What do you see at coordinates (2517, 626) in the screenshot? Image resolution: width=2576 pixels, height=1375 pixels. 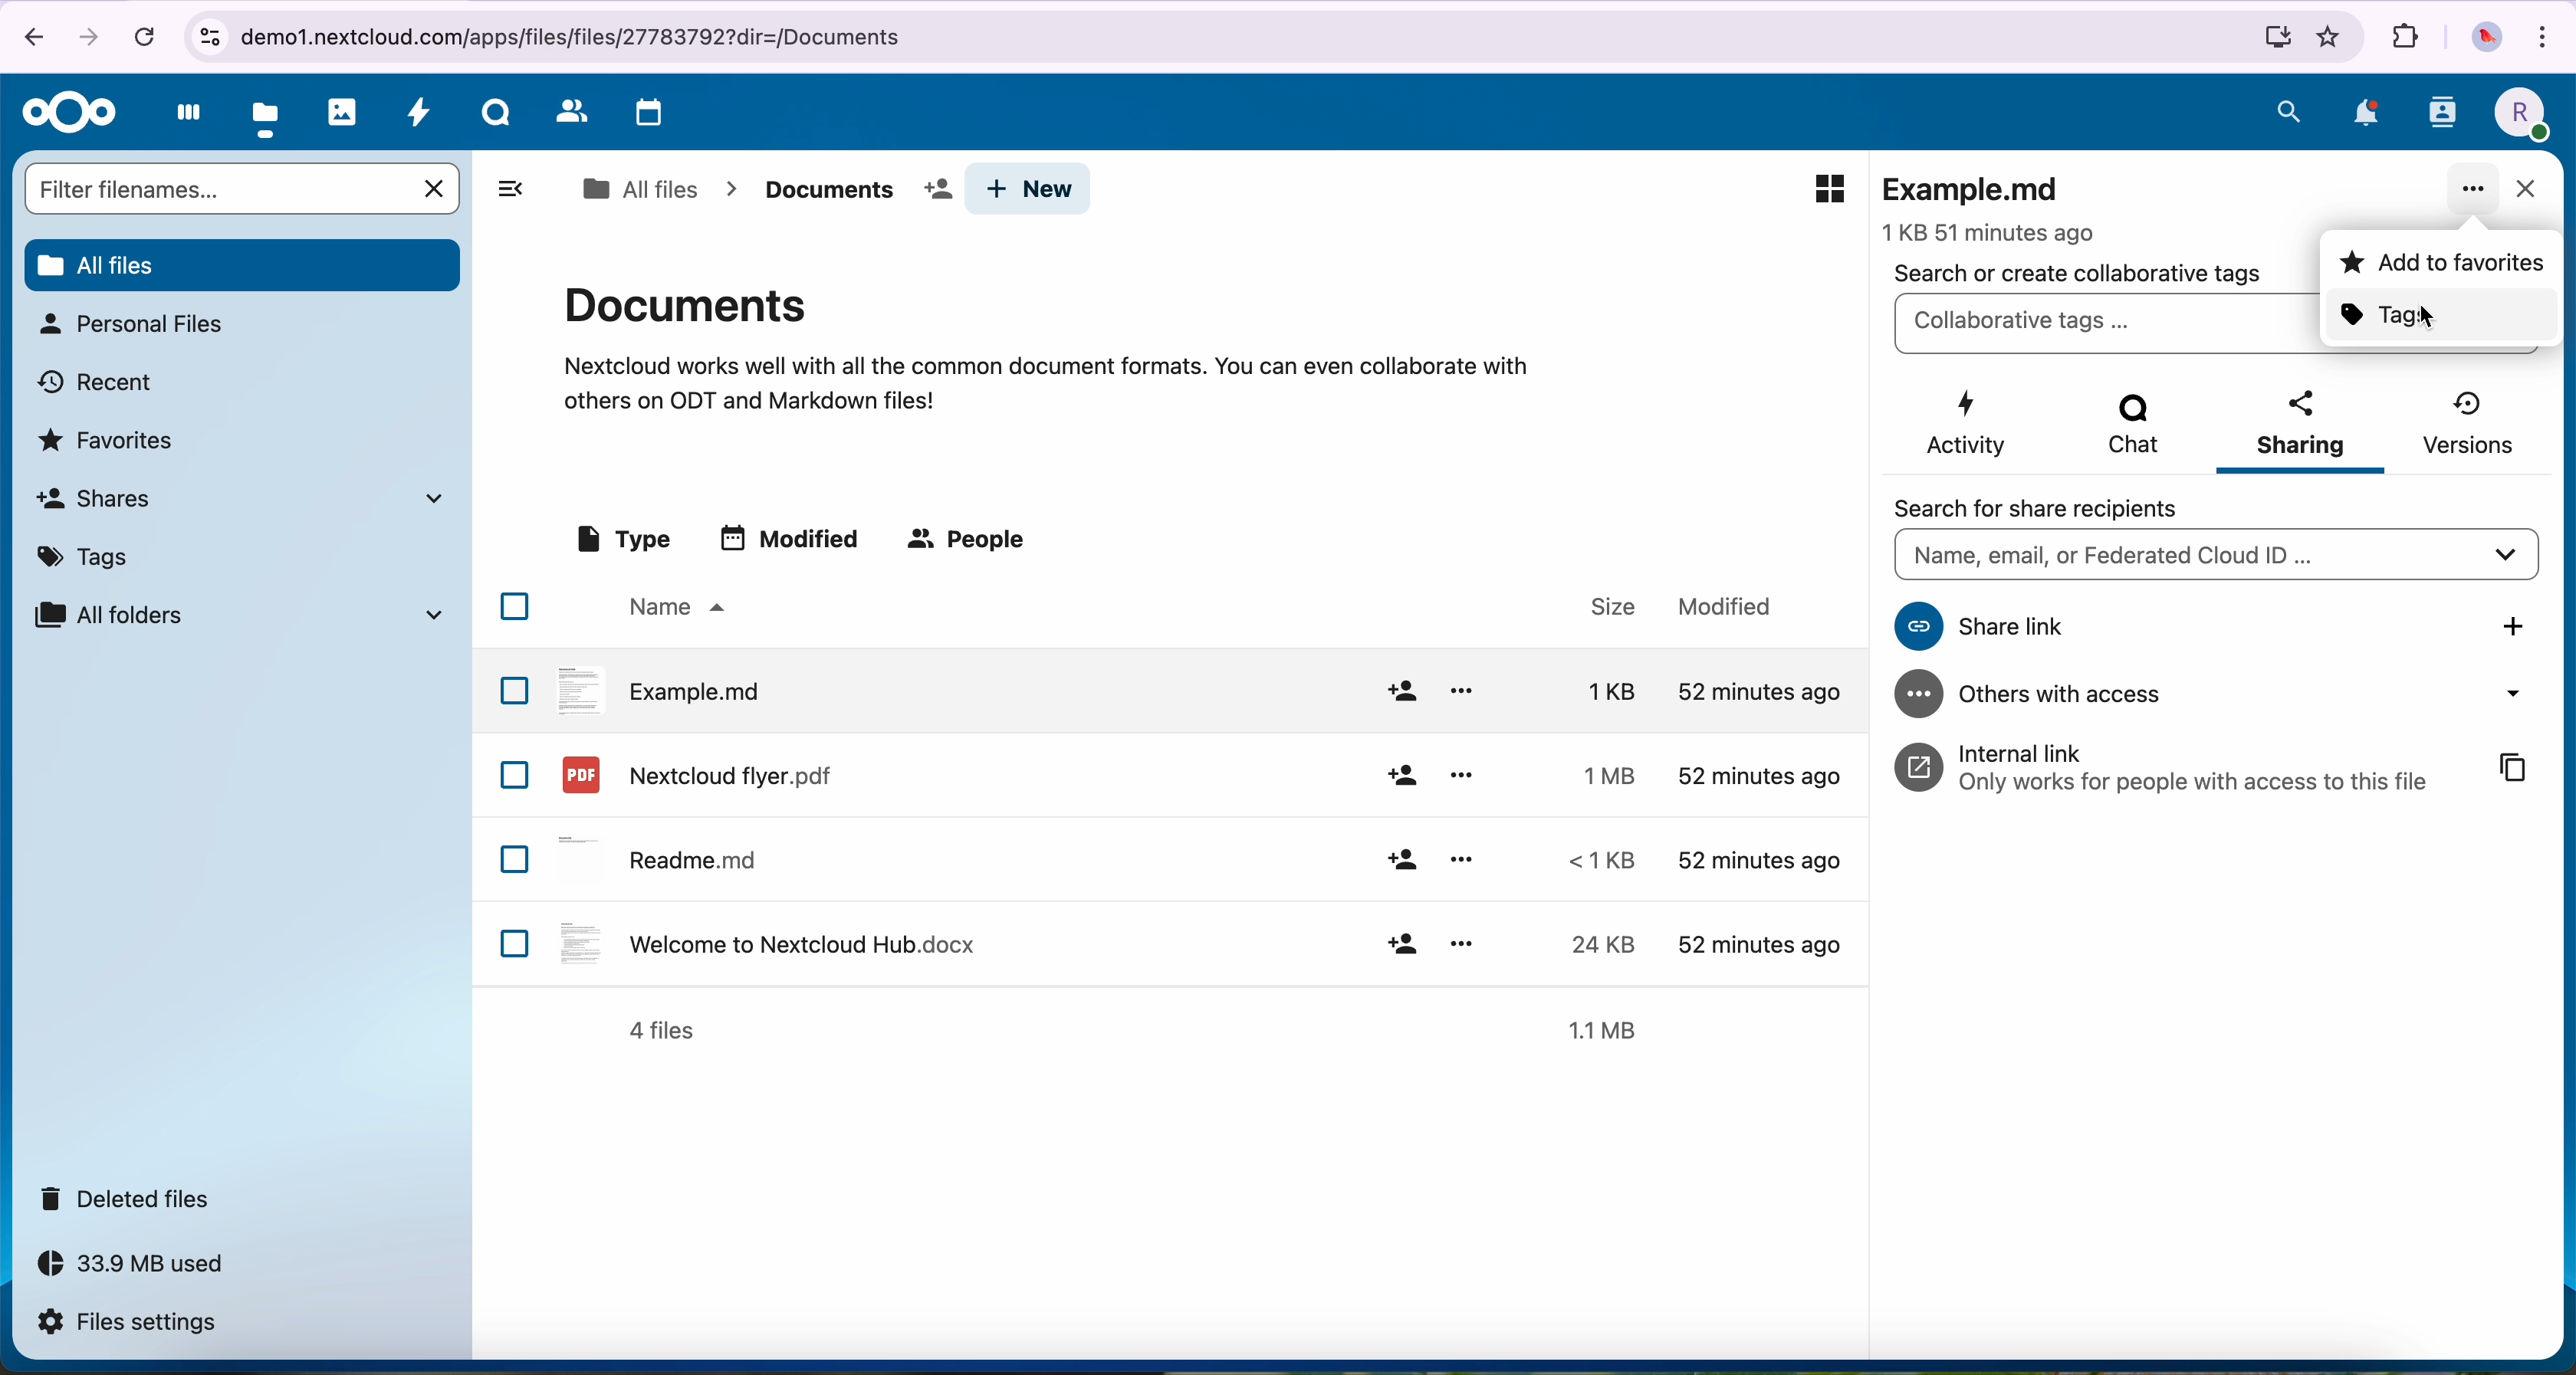 I see `add link` at bounding box center [2517, 626].